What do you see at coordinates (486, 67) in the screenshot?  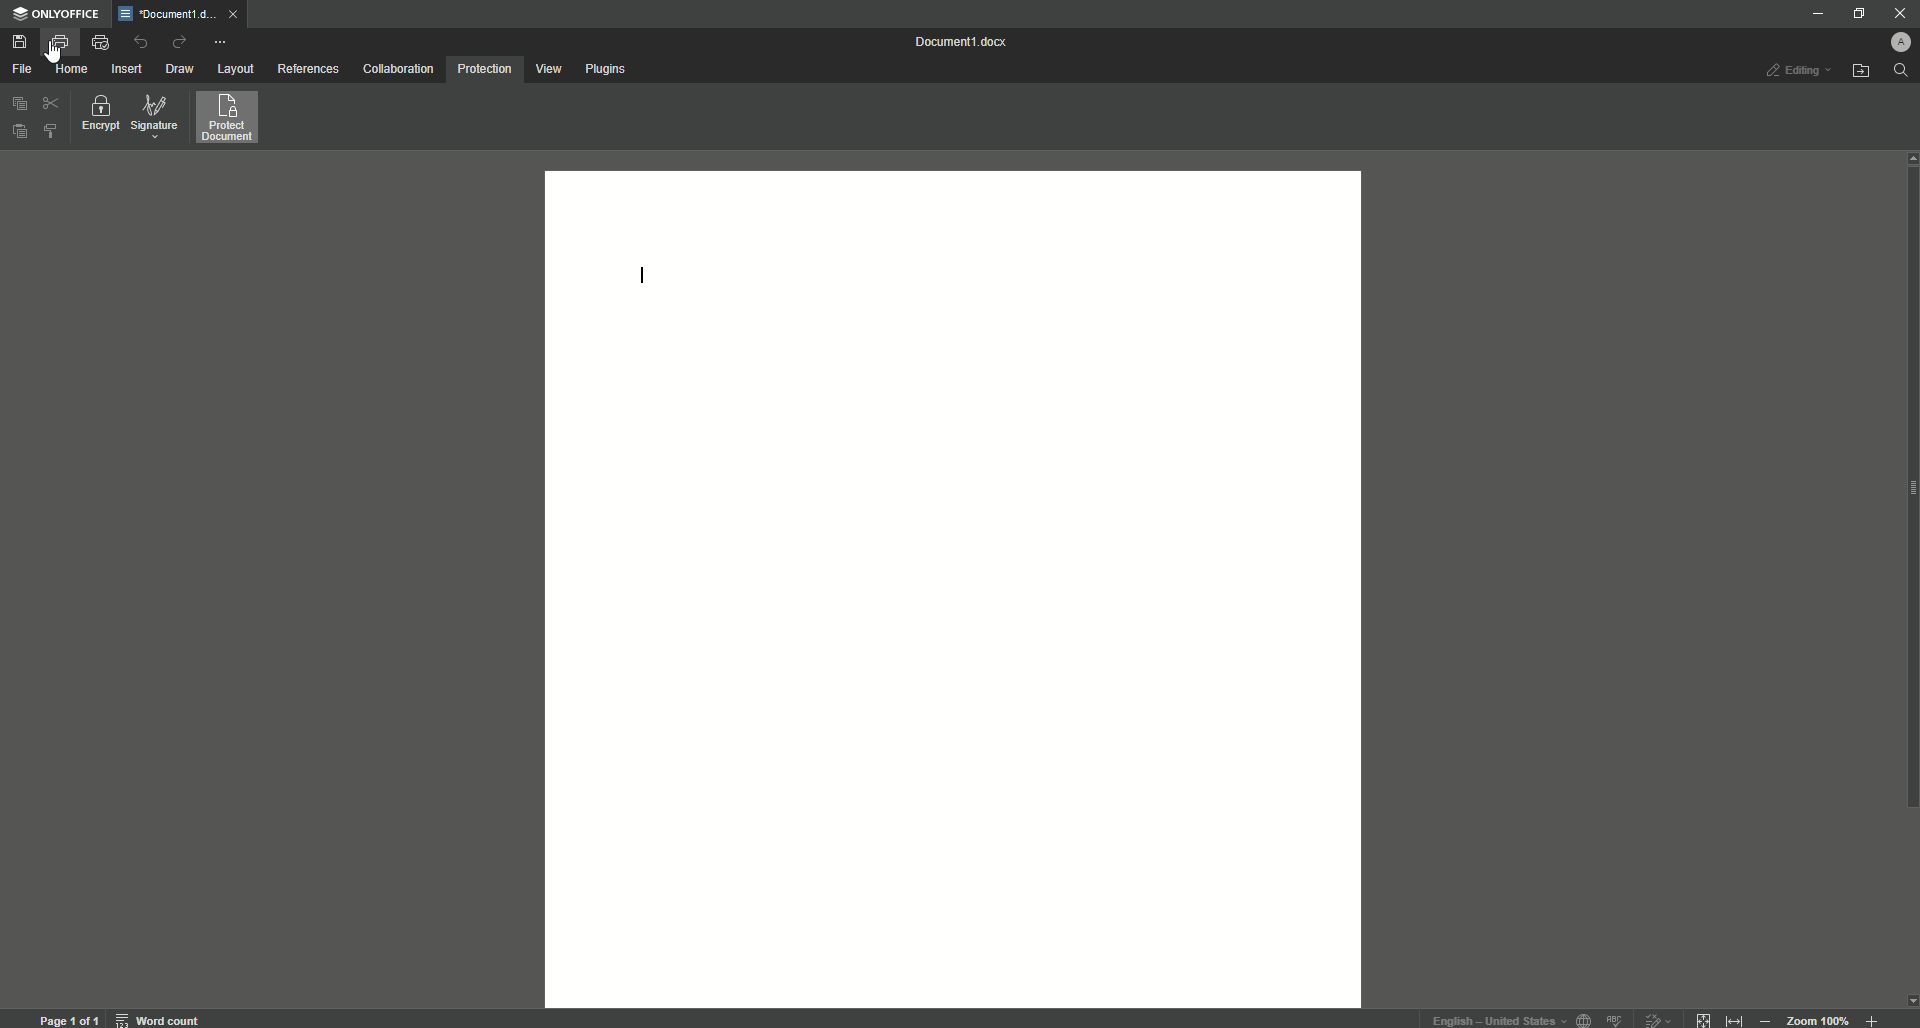 I see `Protection` at bounding box center [486, 67].